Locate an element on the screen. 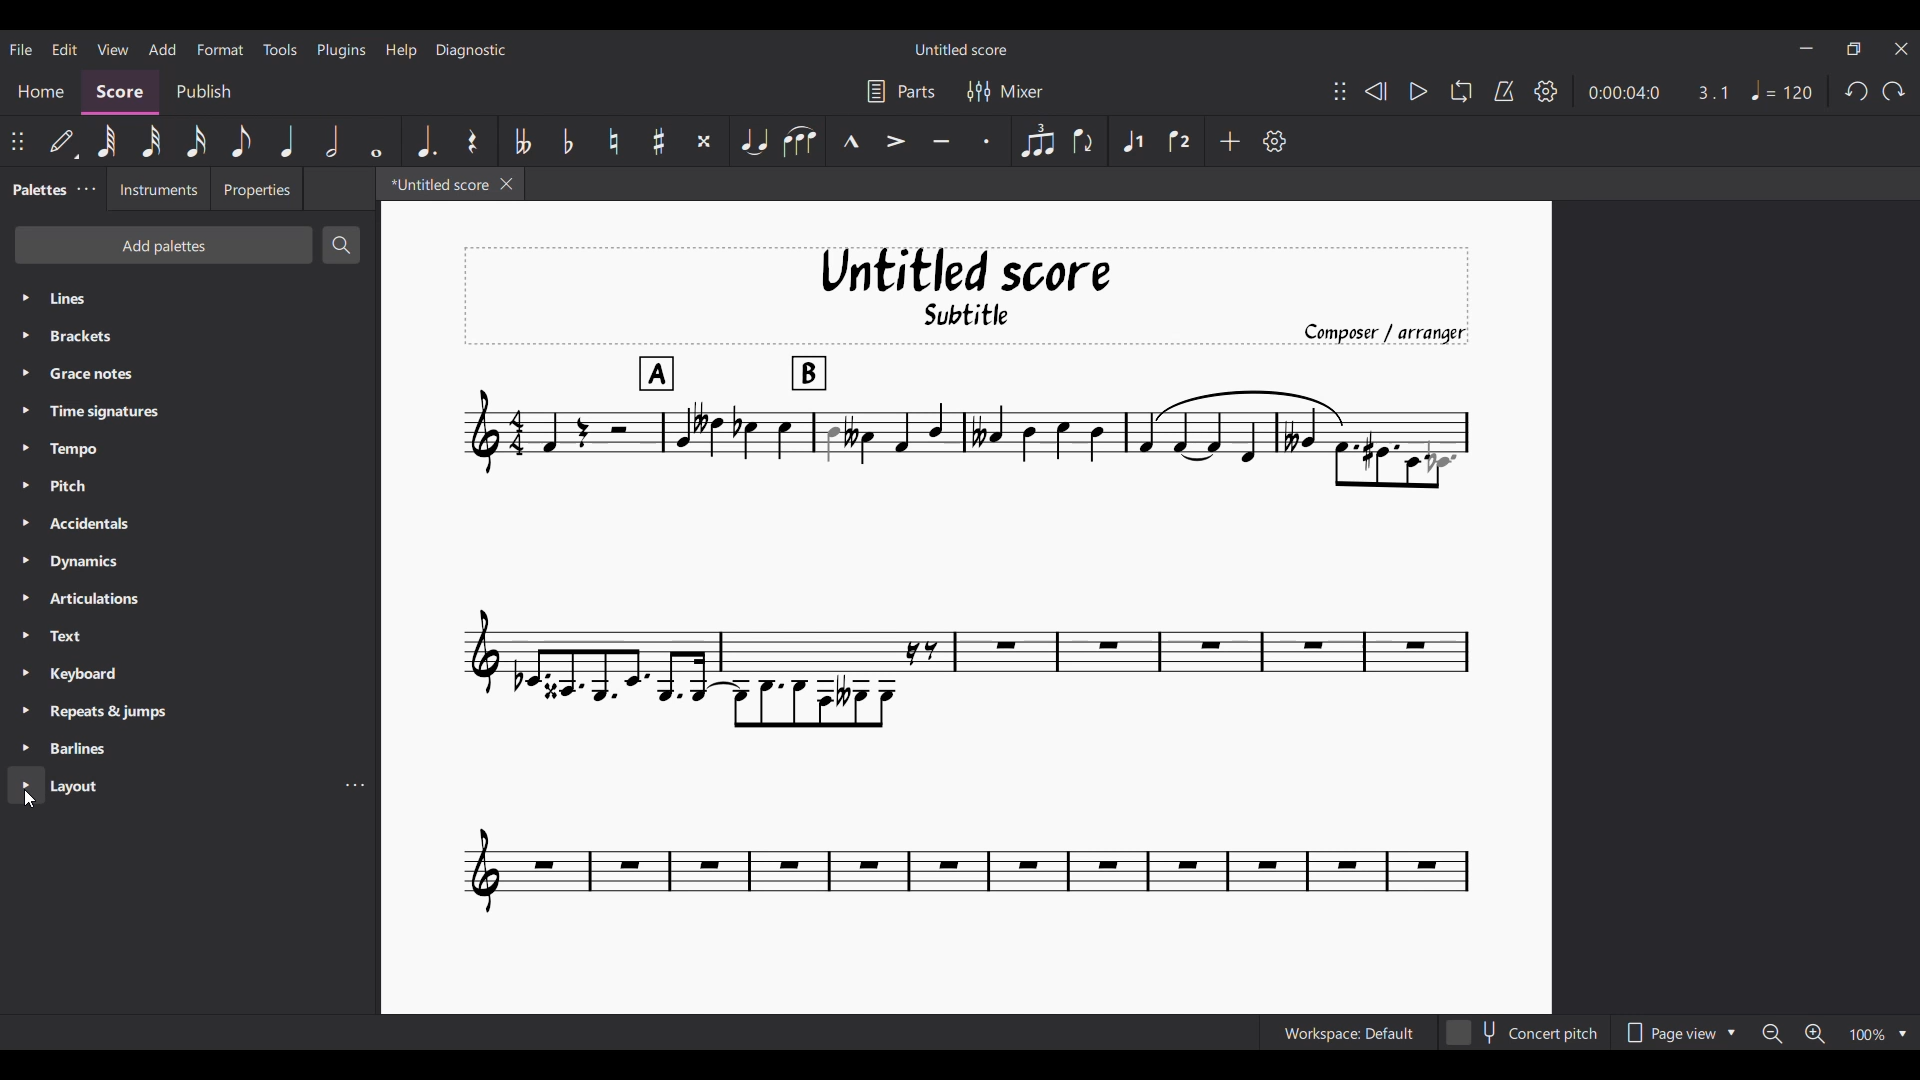 The image size is (1920, 1080). Flip direction is located at coordinates (1084, 140).